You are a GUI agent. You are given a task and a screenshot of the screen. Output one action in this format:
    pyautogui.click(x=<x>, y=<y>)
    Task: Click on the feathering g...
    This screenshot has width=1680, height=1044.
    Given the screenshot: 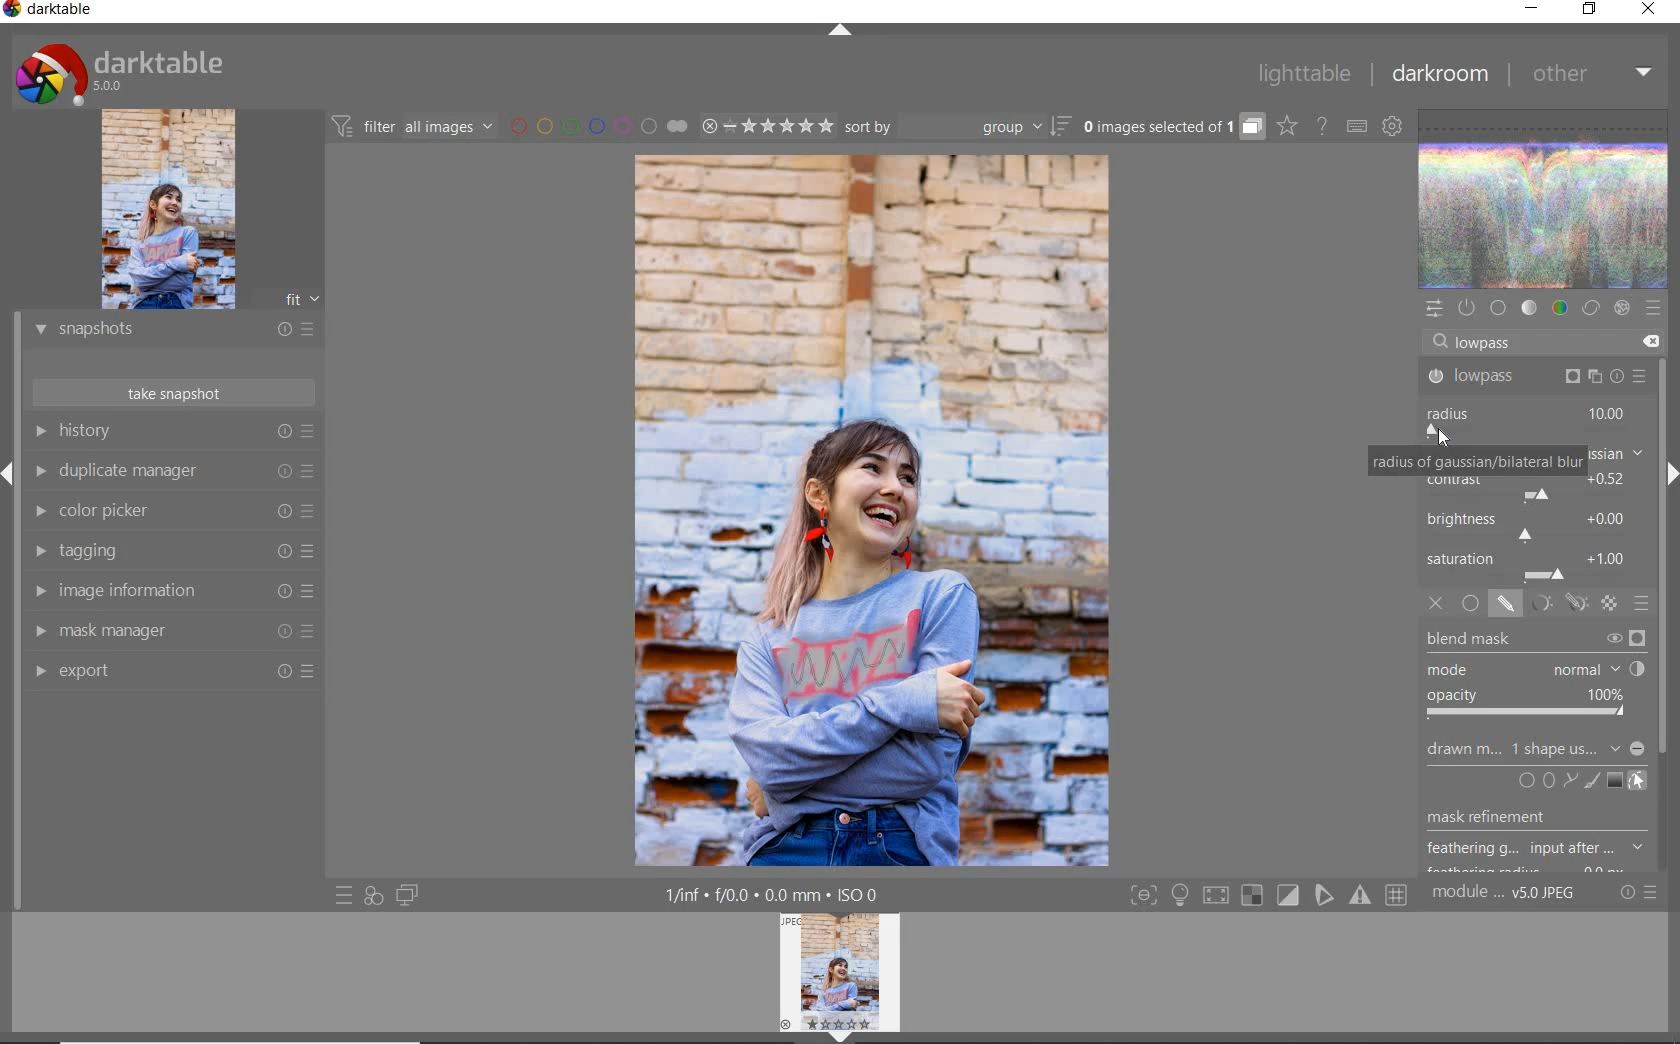 What is the action you would take?
    pyautogui.click(x=1538, y=849)
    